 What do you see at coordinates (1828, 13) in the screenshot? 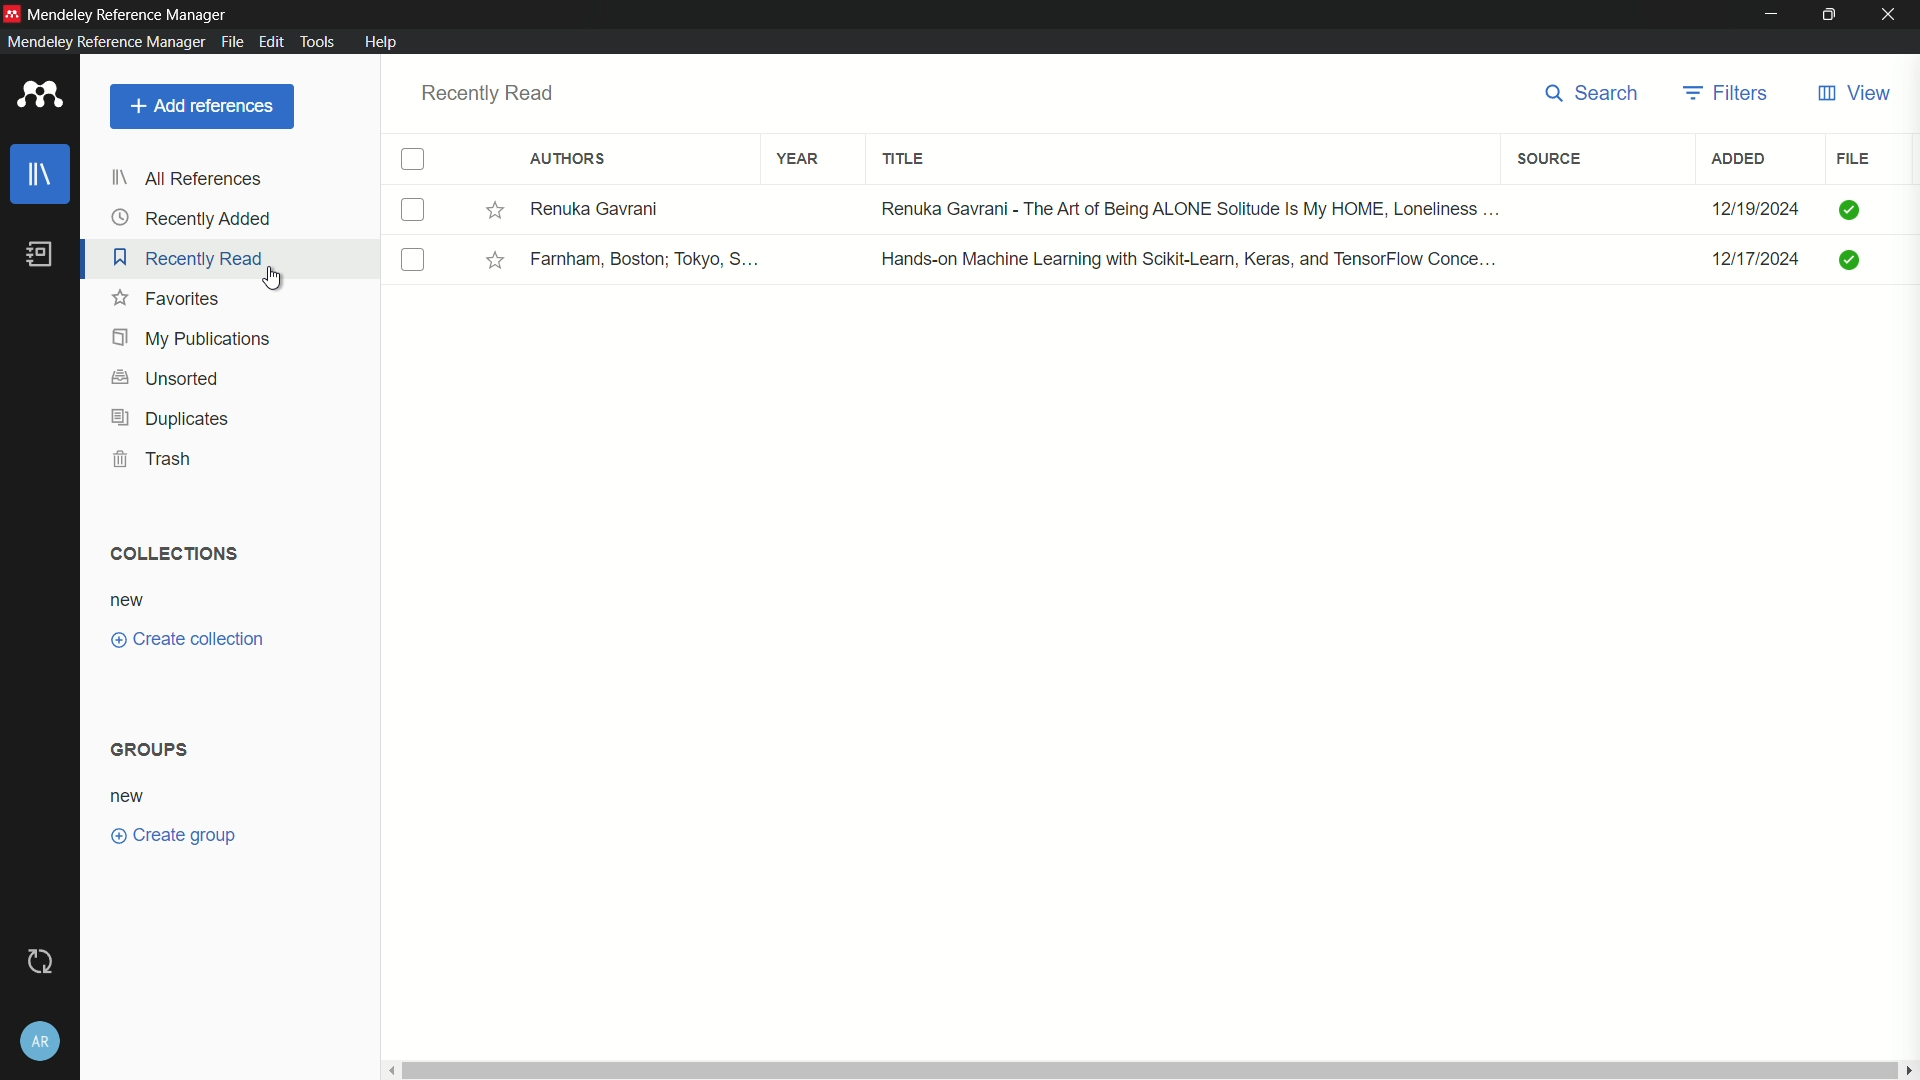
I see `maximize` at bounding box center [1828, 13].